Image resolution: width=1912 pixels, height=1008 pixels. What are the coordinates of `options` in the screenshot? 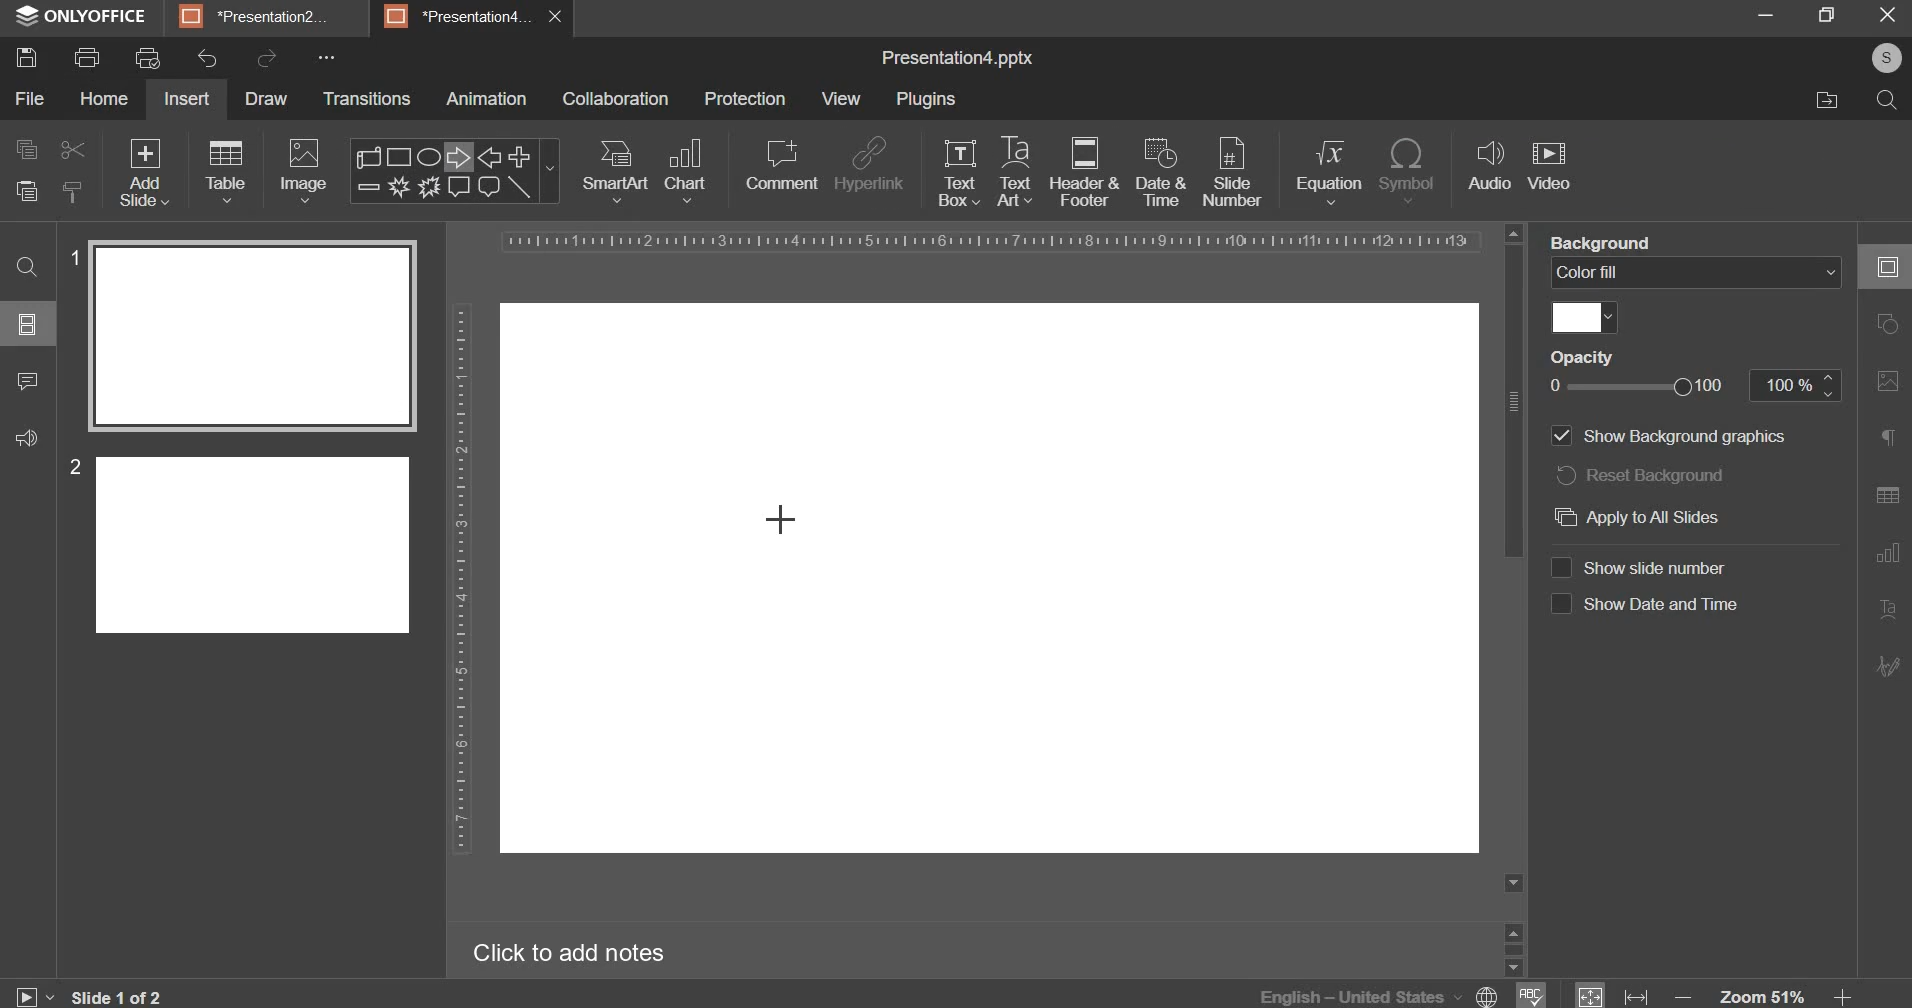 It's located at (18, 321).